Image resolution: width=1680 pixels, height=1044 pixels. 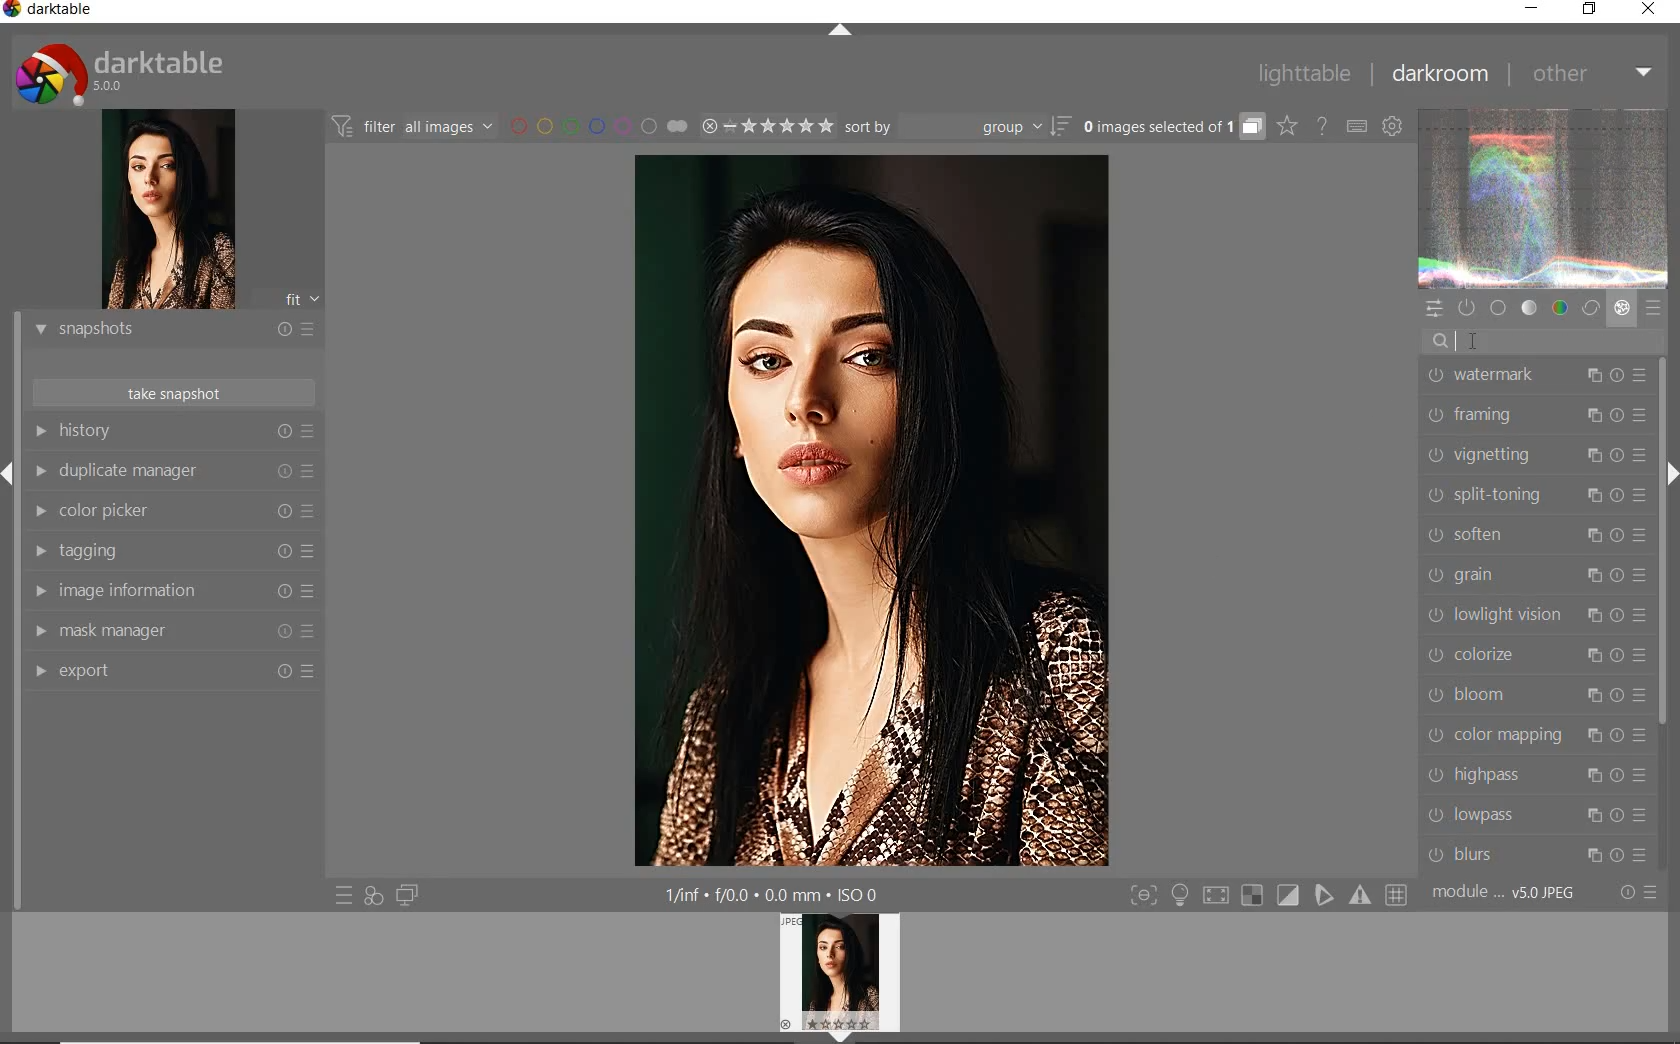 I want to click on MINIMIZE, so click(x=1532, y=10).